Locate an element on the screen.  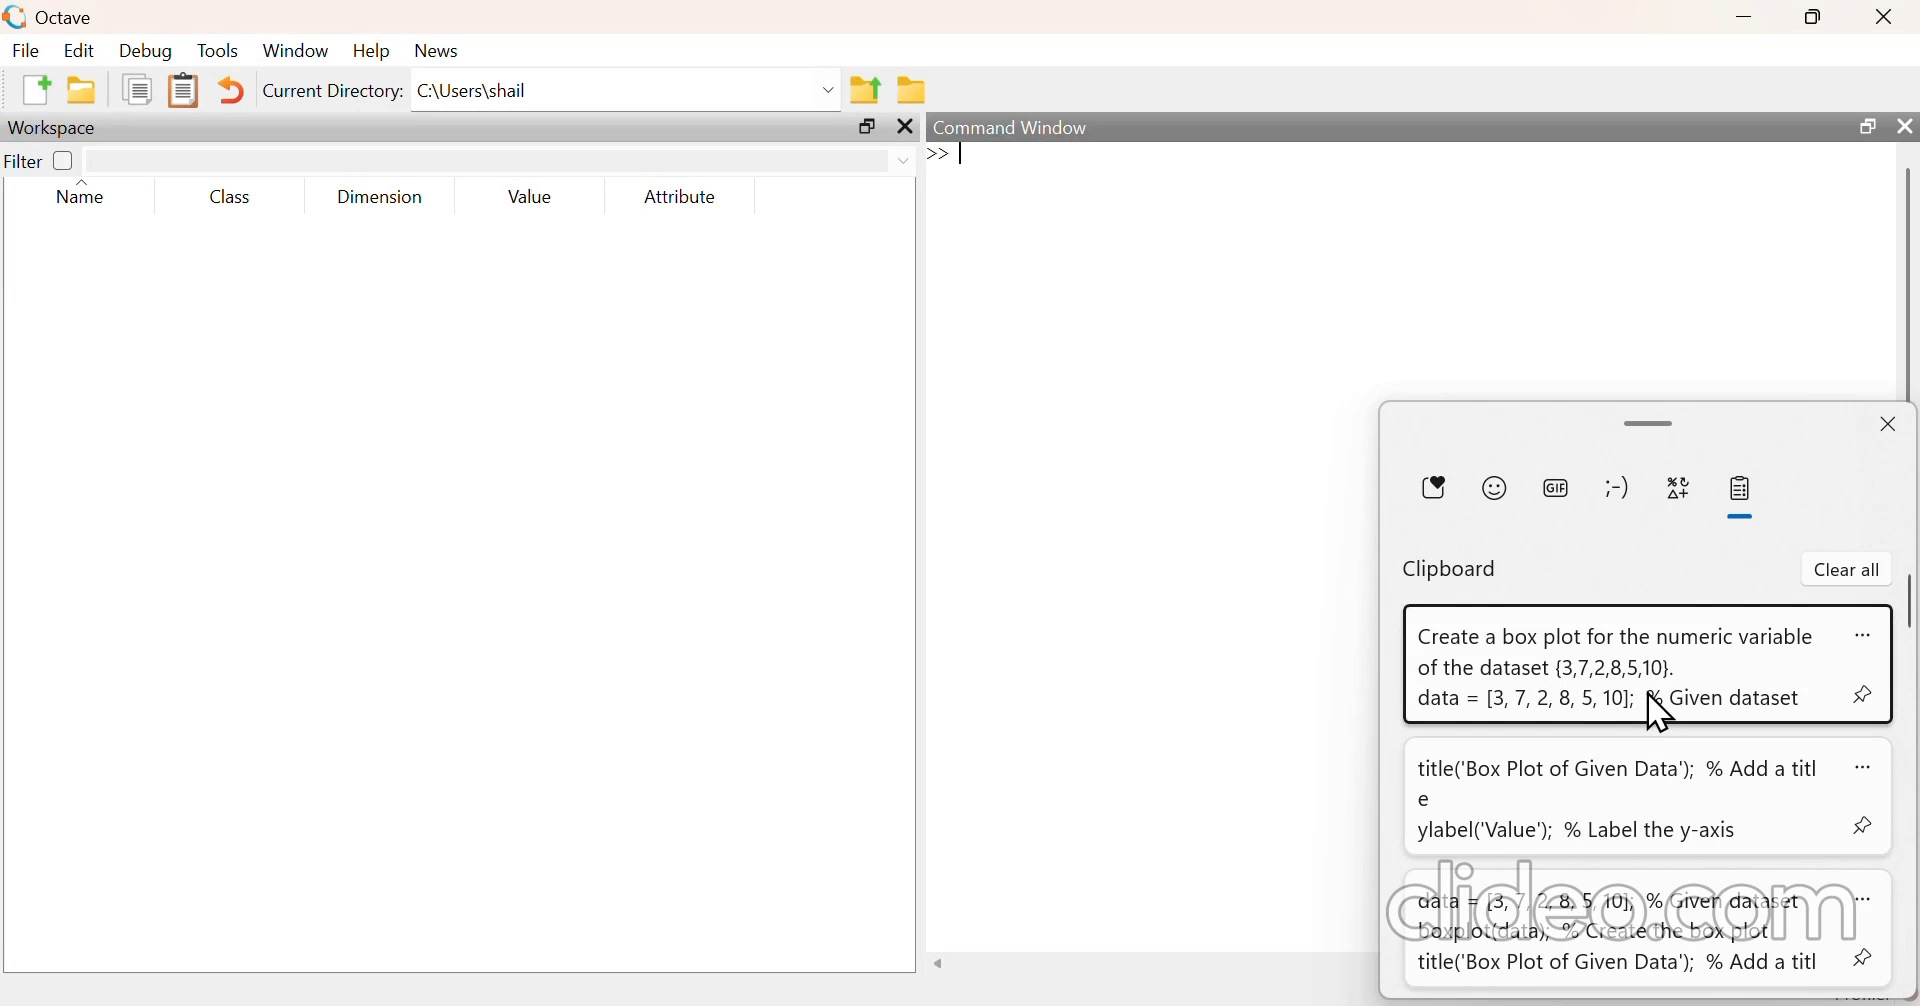
open an existing file in editor is located at coordinates (82, 90).